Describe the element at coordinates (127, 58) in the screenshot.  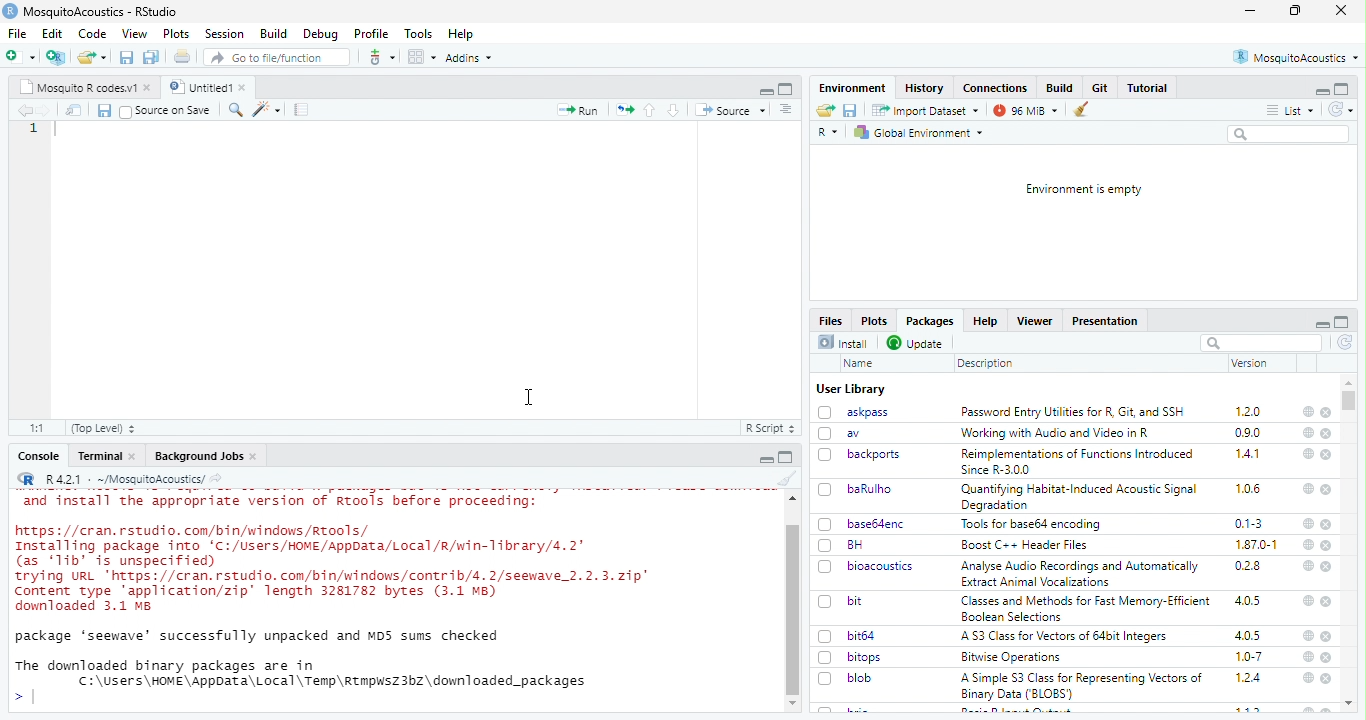
I see `save` at that location.